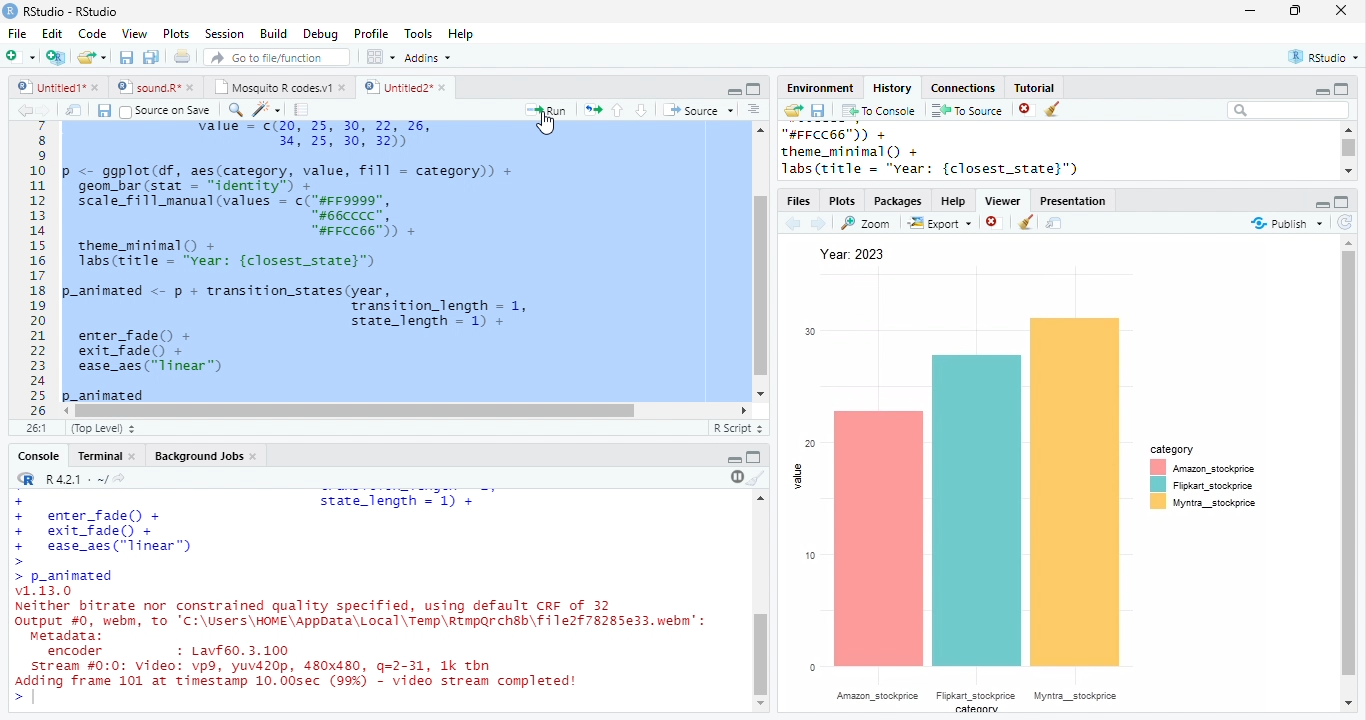  I want to click on >> p_animated, so click(75, 570).